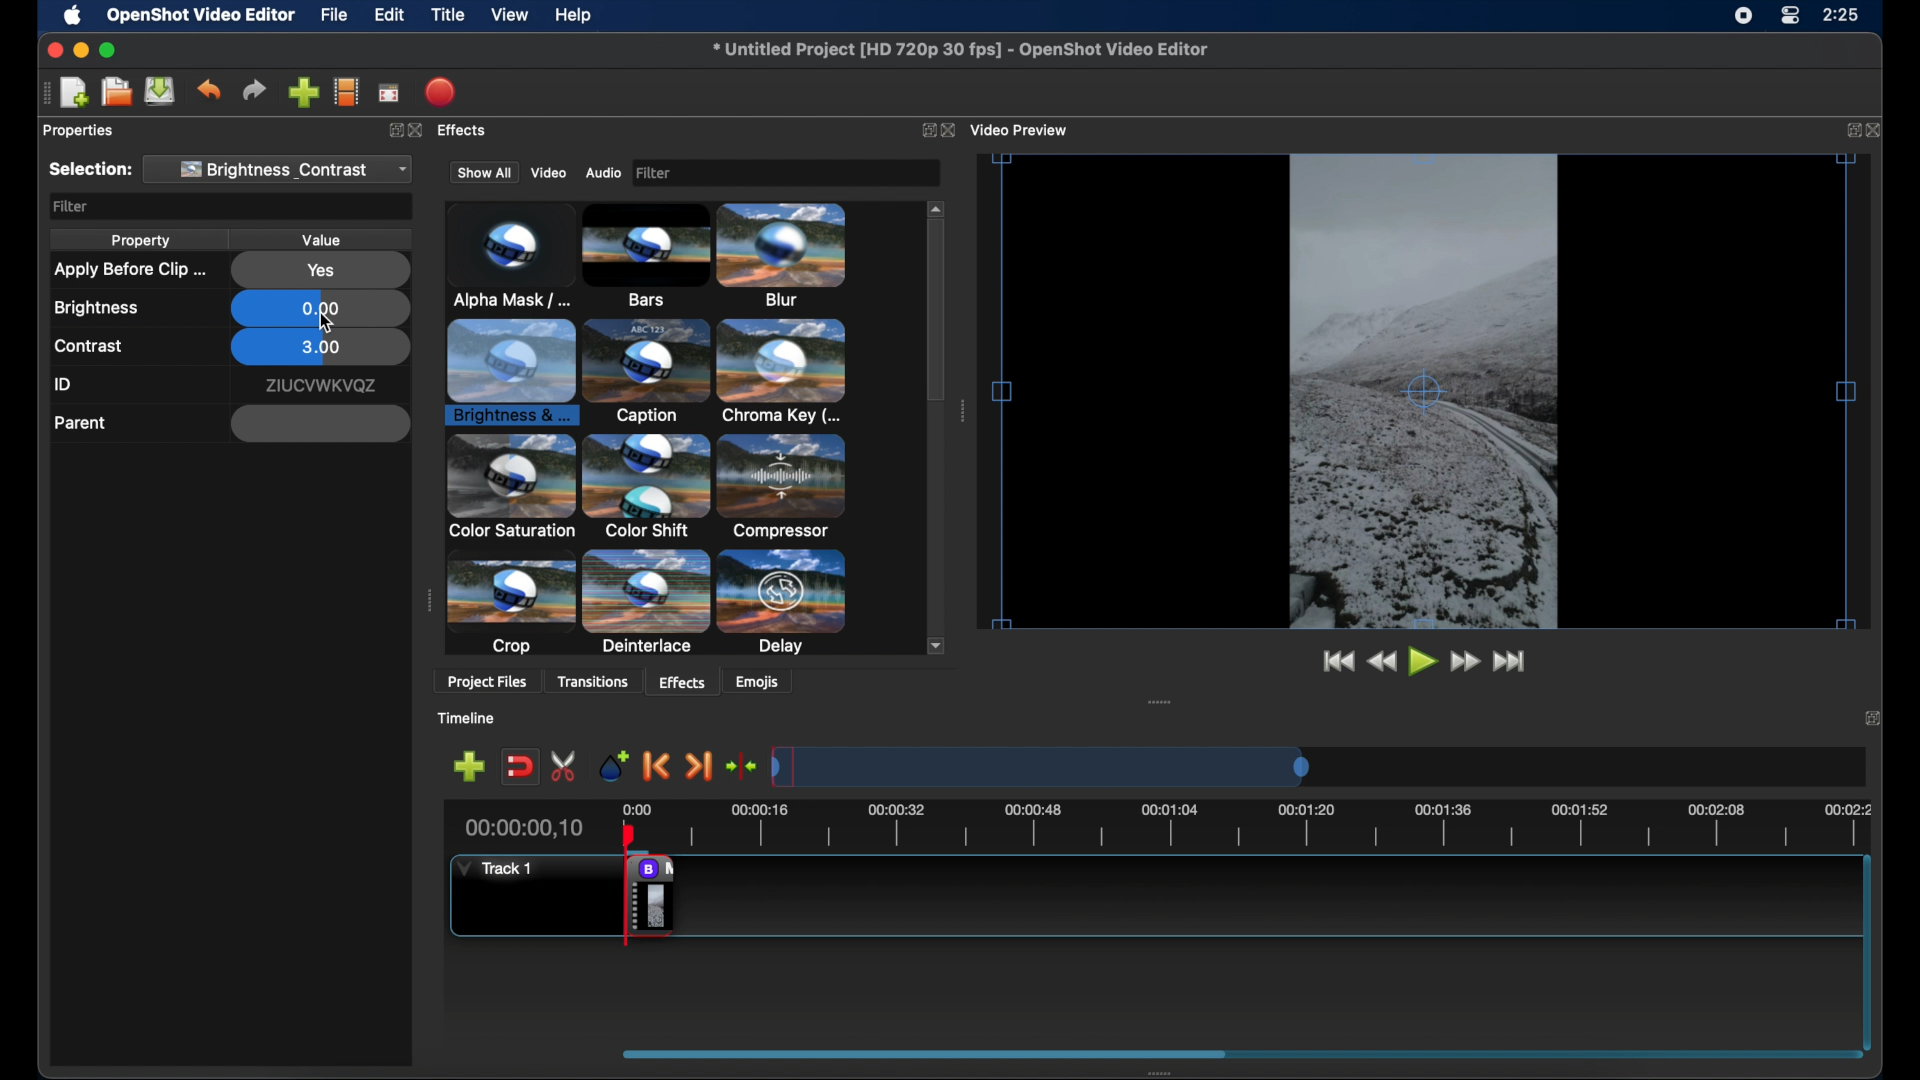 The width and height of the screenshot is (1920, 1080). I want to click on explore profiles, so click(348, 93).